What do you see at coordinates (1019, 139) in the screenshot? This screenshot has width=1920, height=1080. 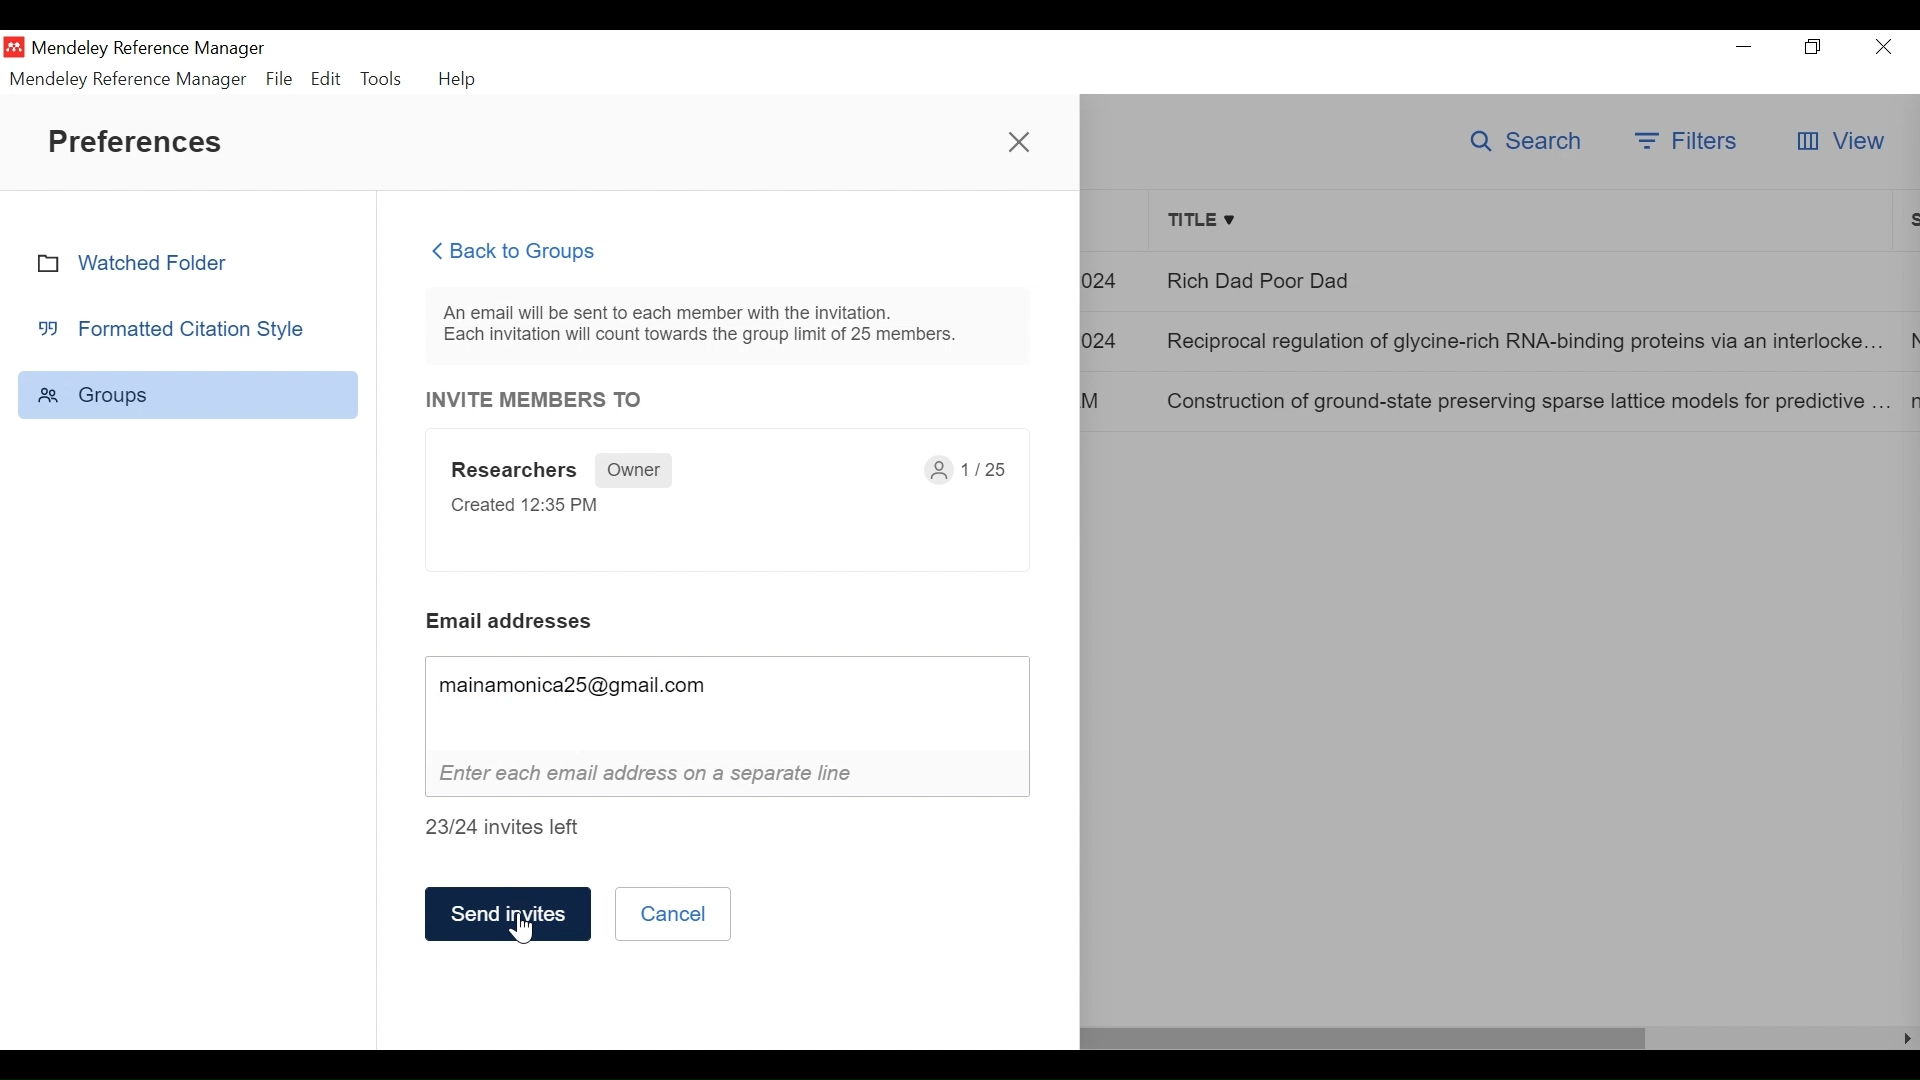 I see `Close` at bounding box center [1019, 139].